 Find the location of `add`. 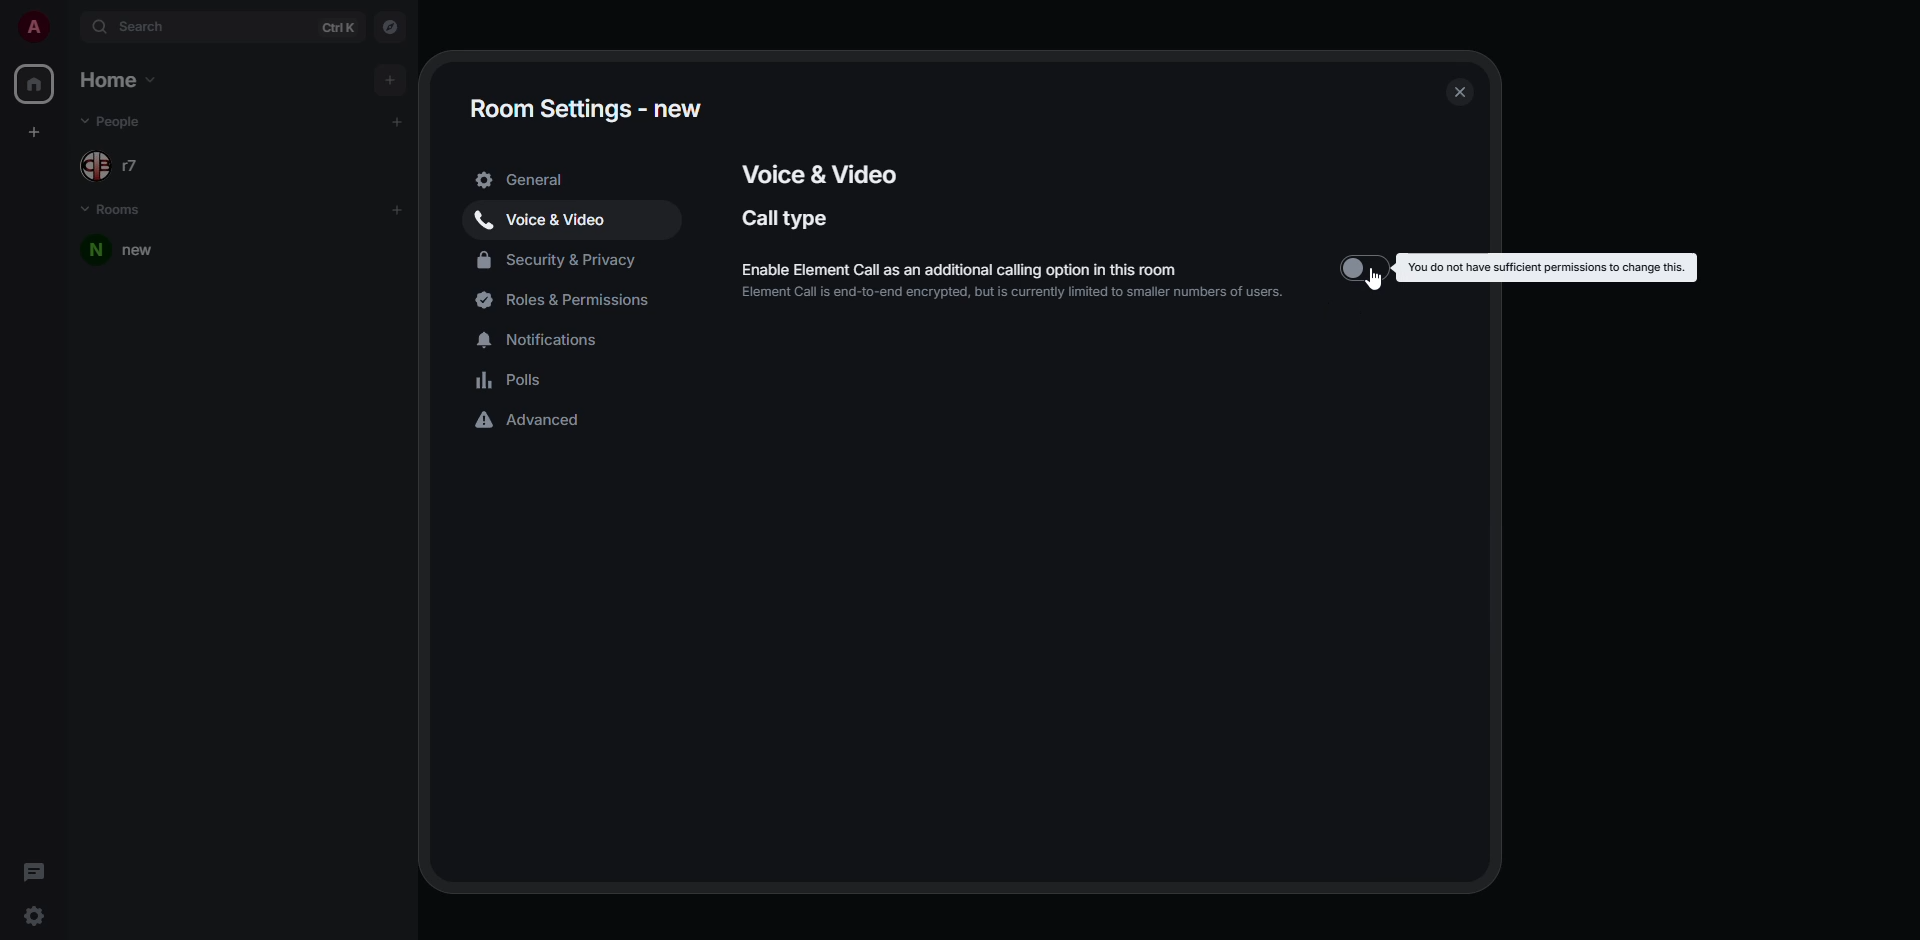

add is located at coordinates (398, 209).